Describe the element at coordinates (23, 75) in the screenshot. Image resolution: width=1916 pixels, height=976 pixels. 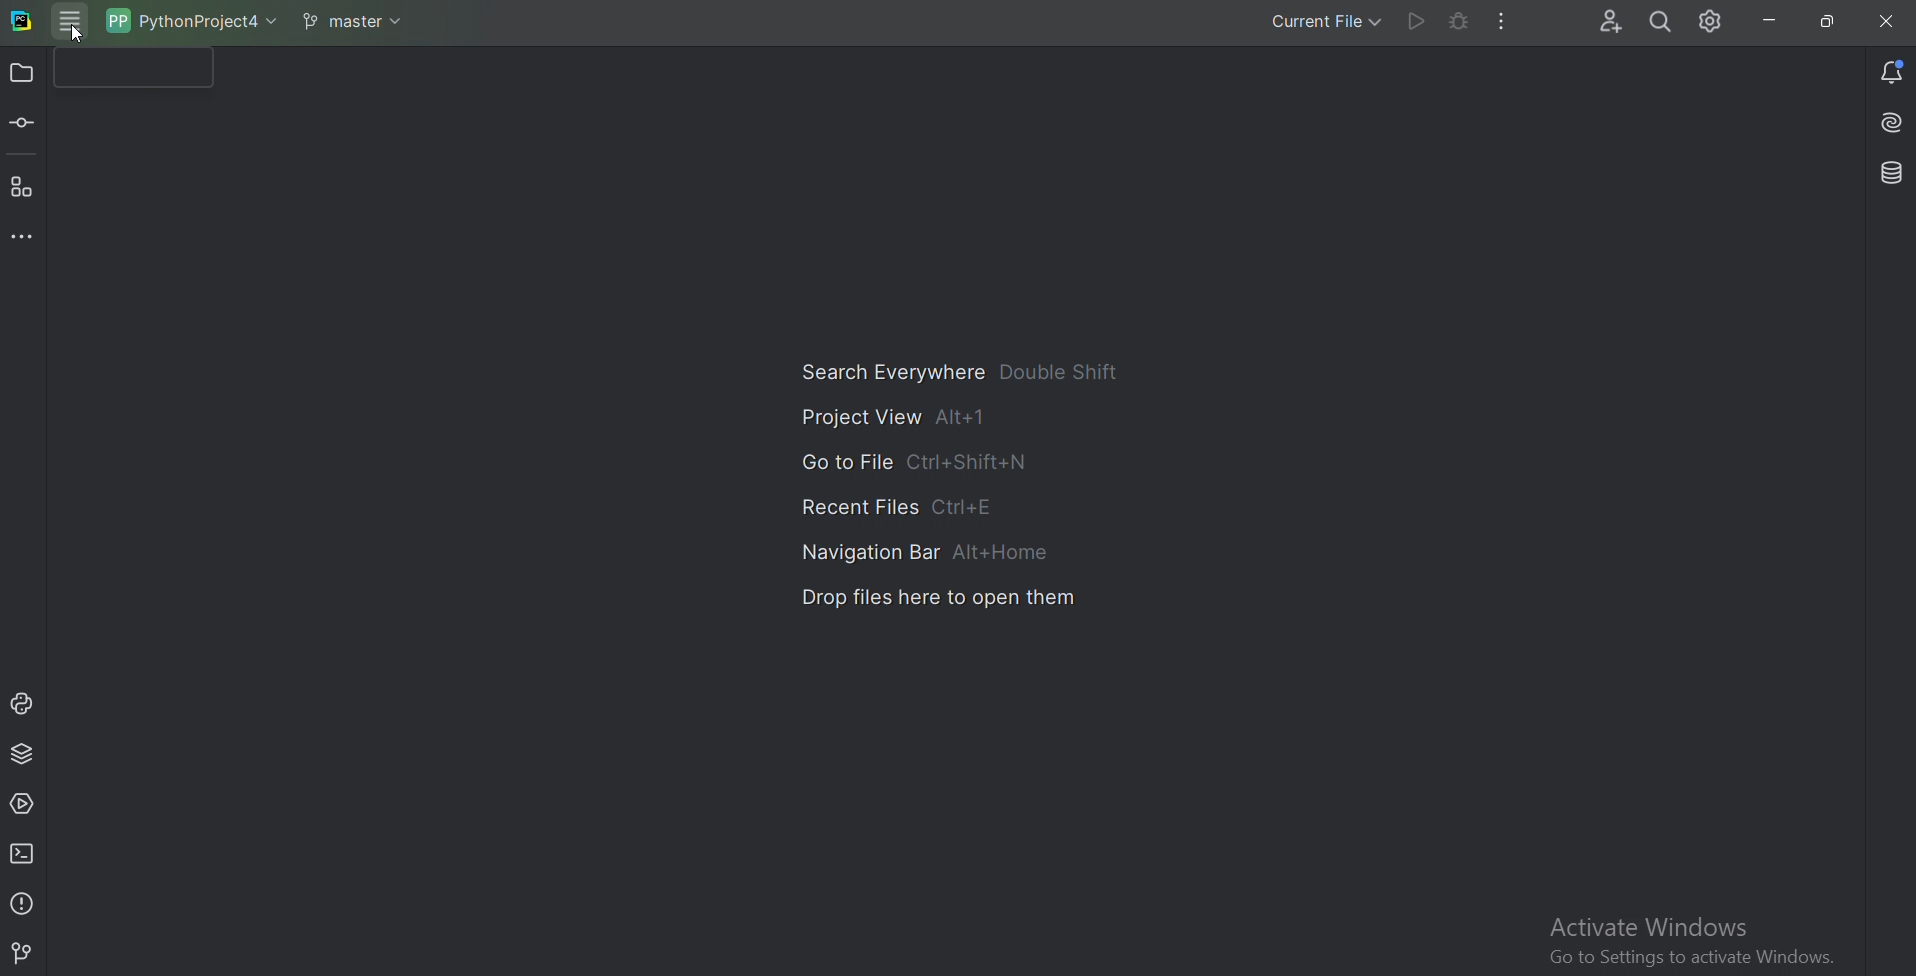
I see `Project` at that location.